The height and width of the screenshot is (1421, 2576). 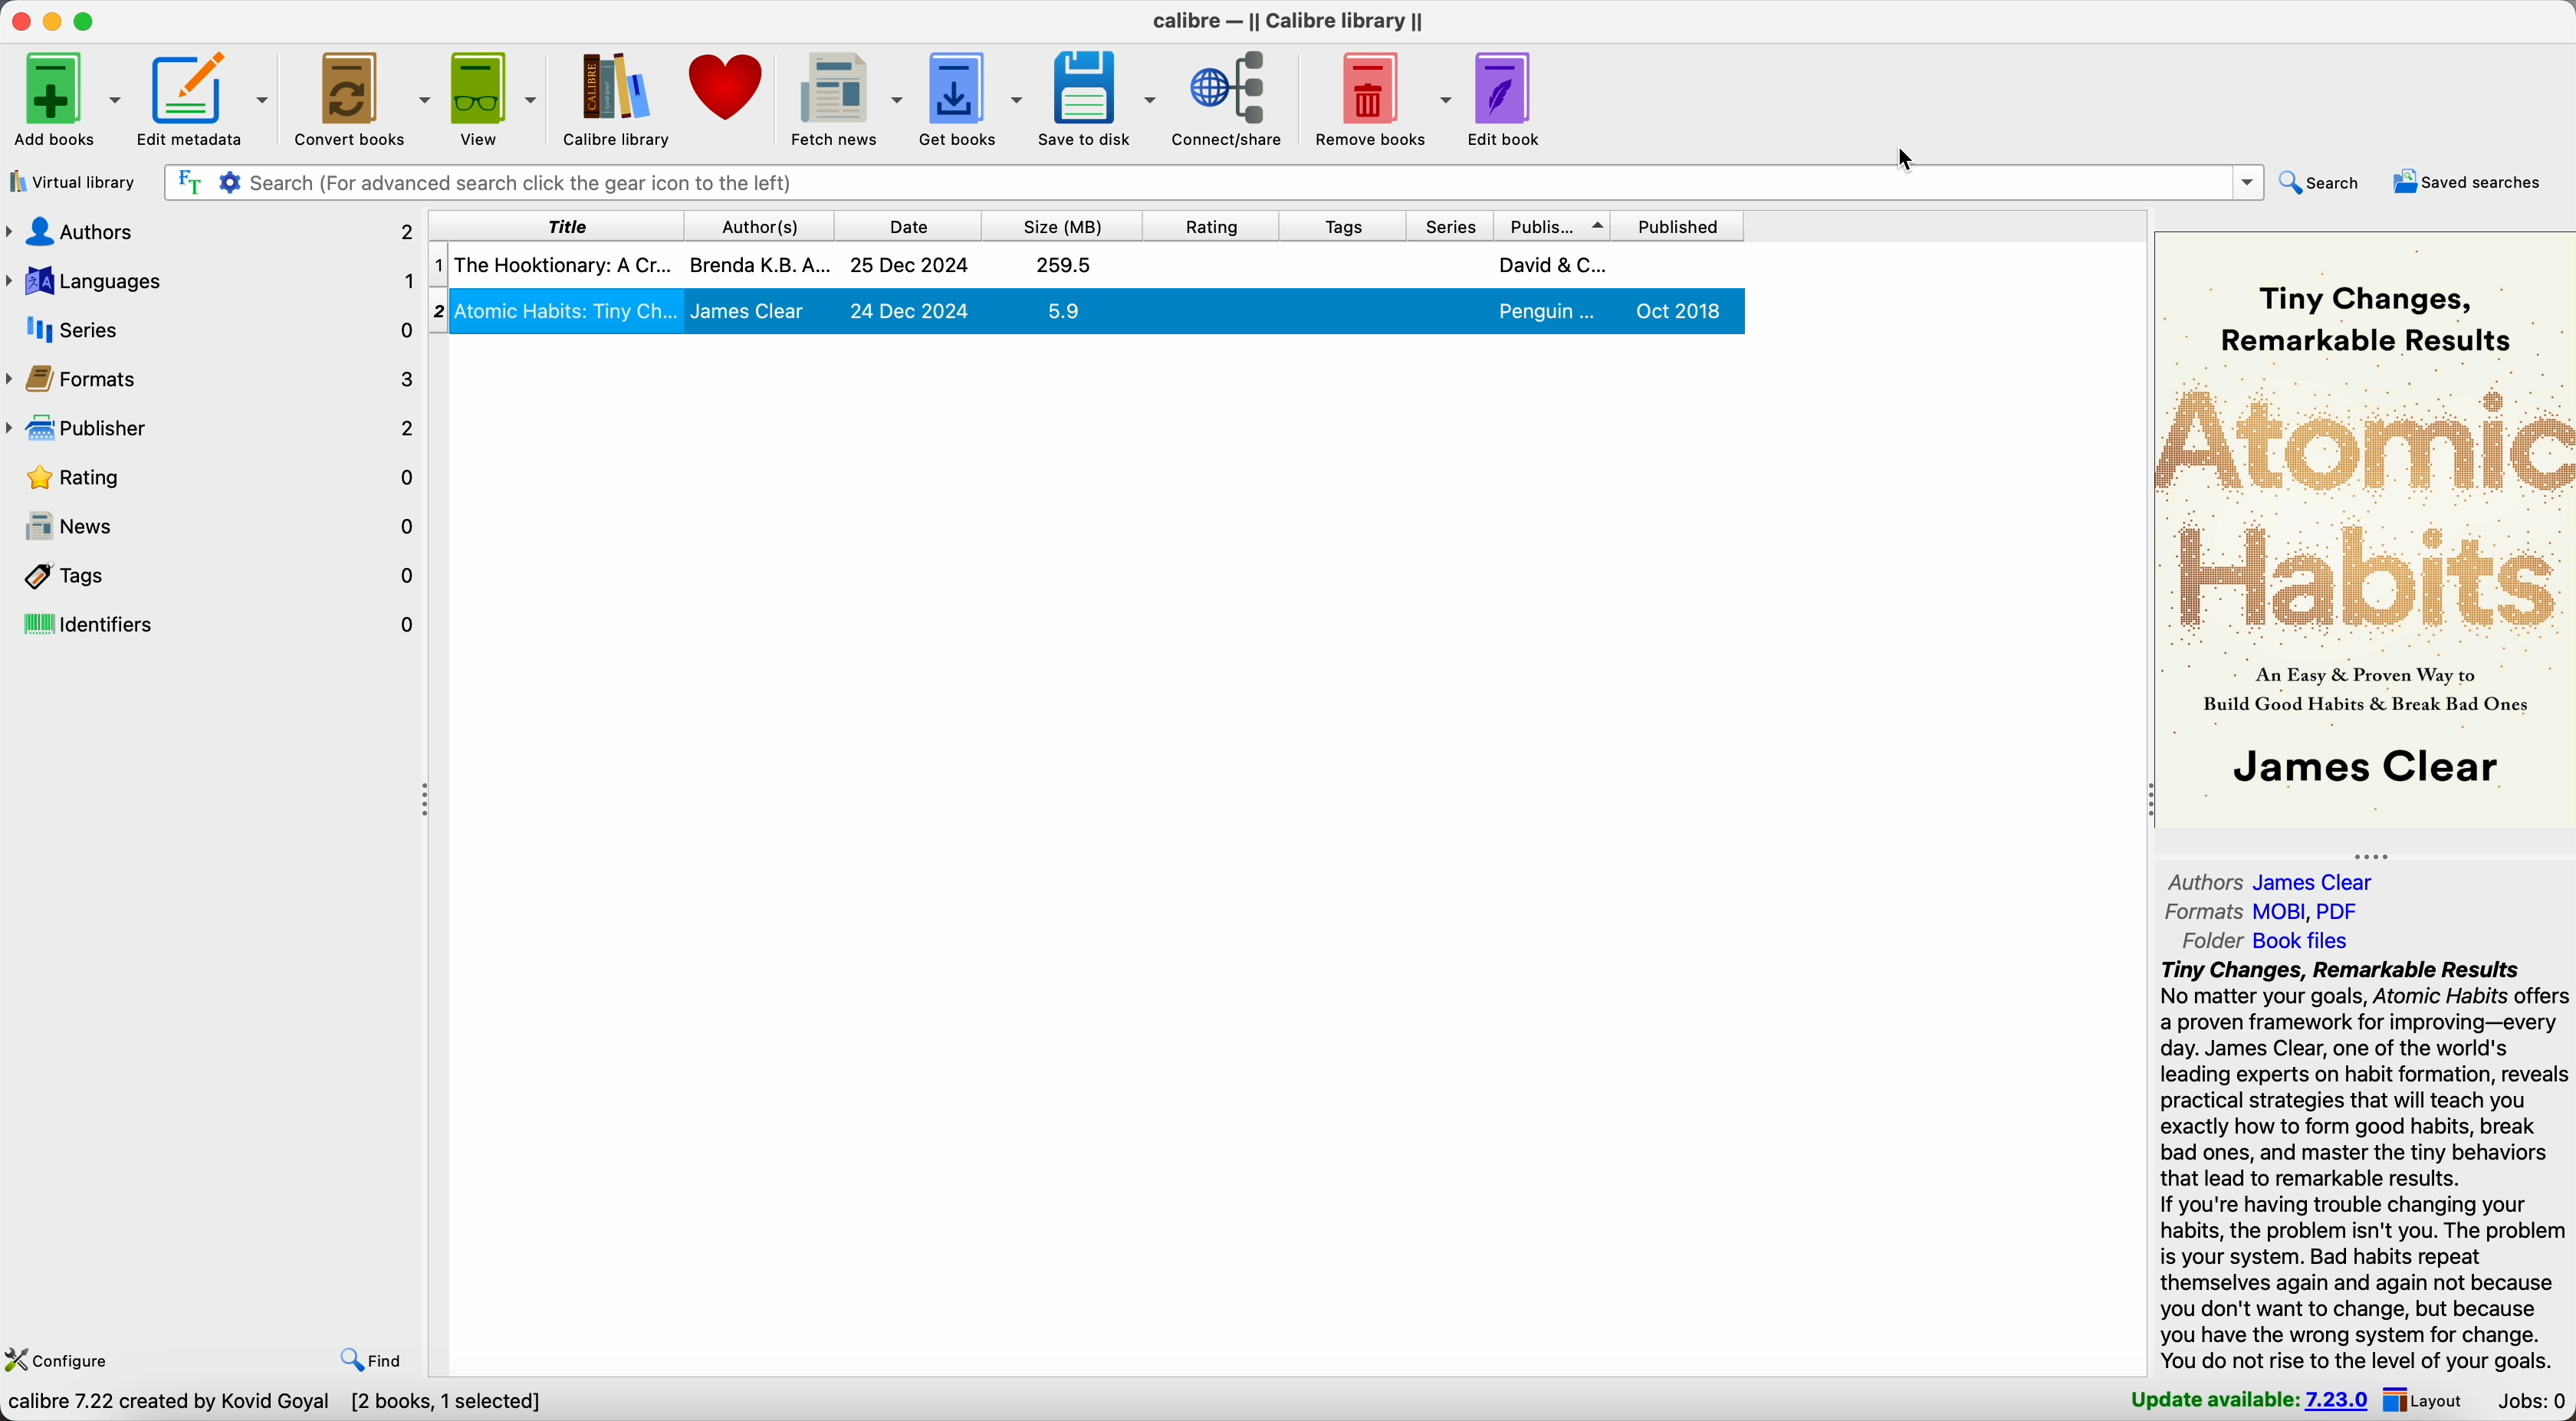 What do you see at coordinates (2470, 183) in the screenshot?
I see `saved searches` at bounding box center [2470, 183].